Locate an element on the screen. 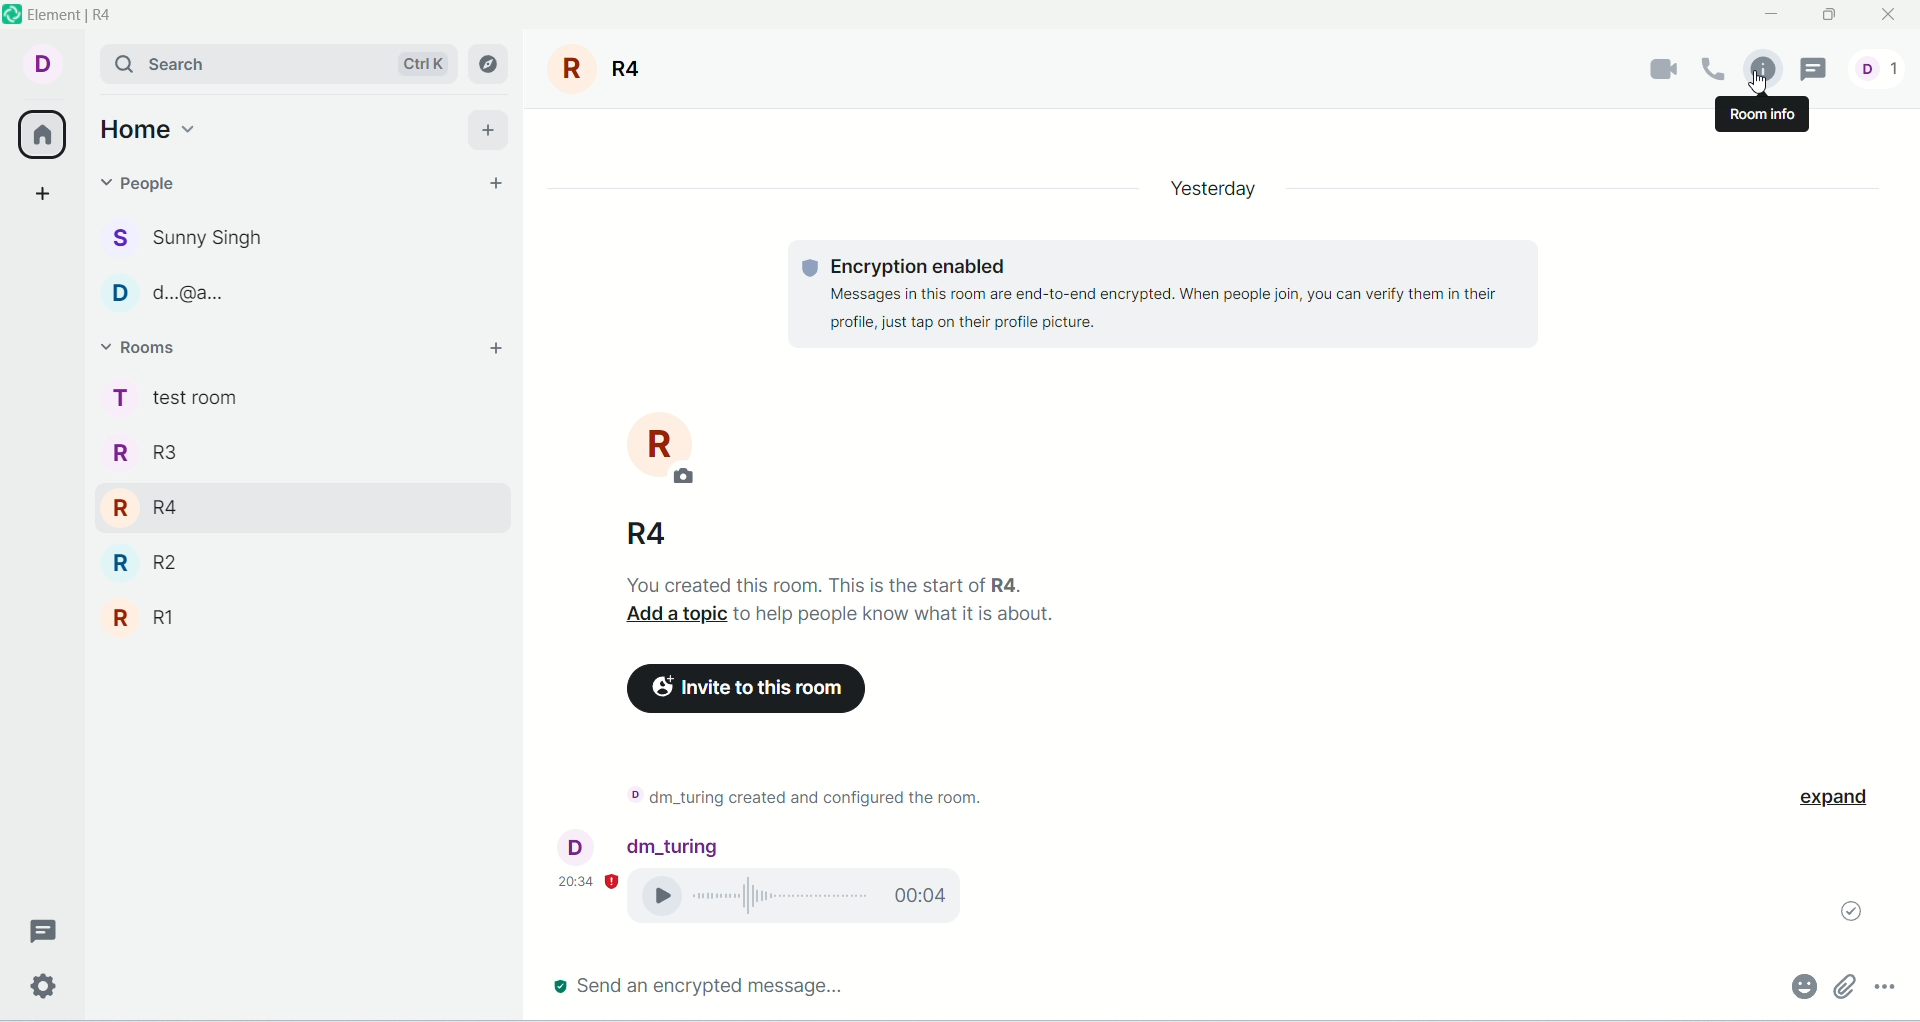 The image size is (1920, 1022). add is located at coordinates (491, 127).